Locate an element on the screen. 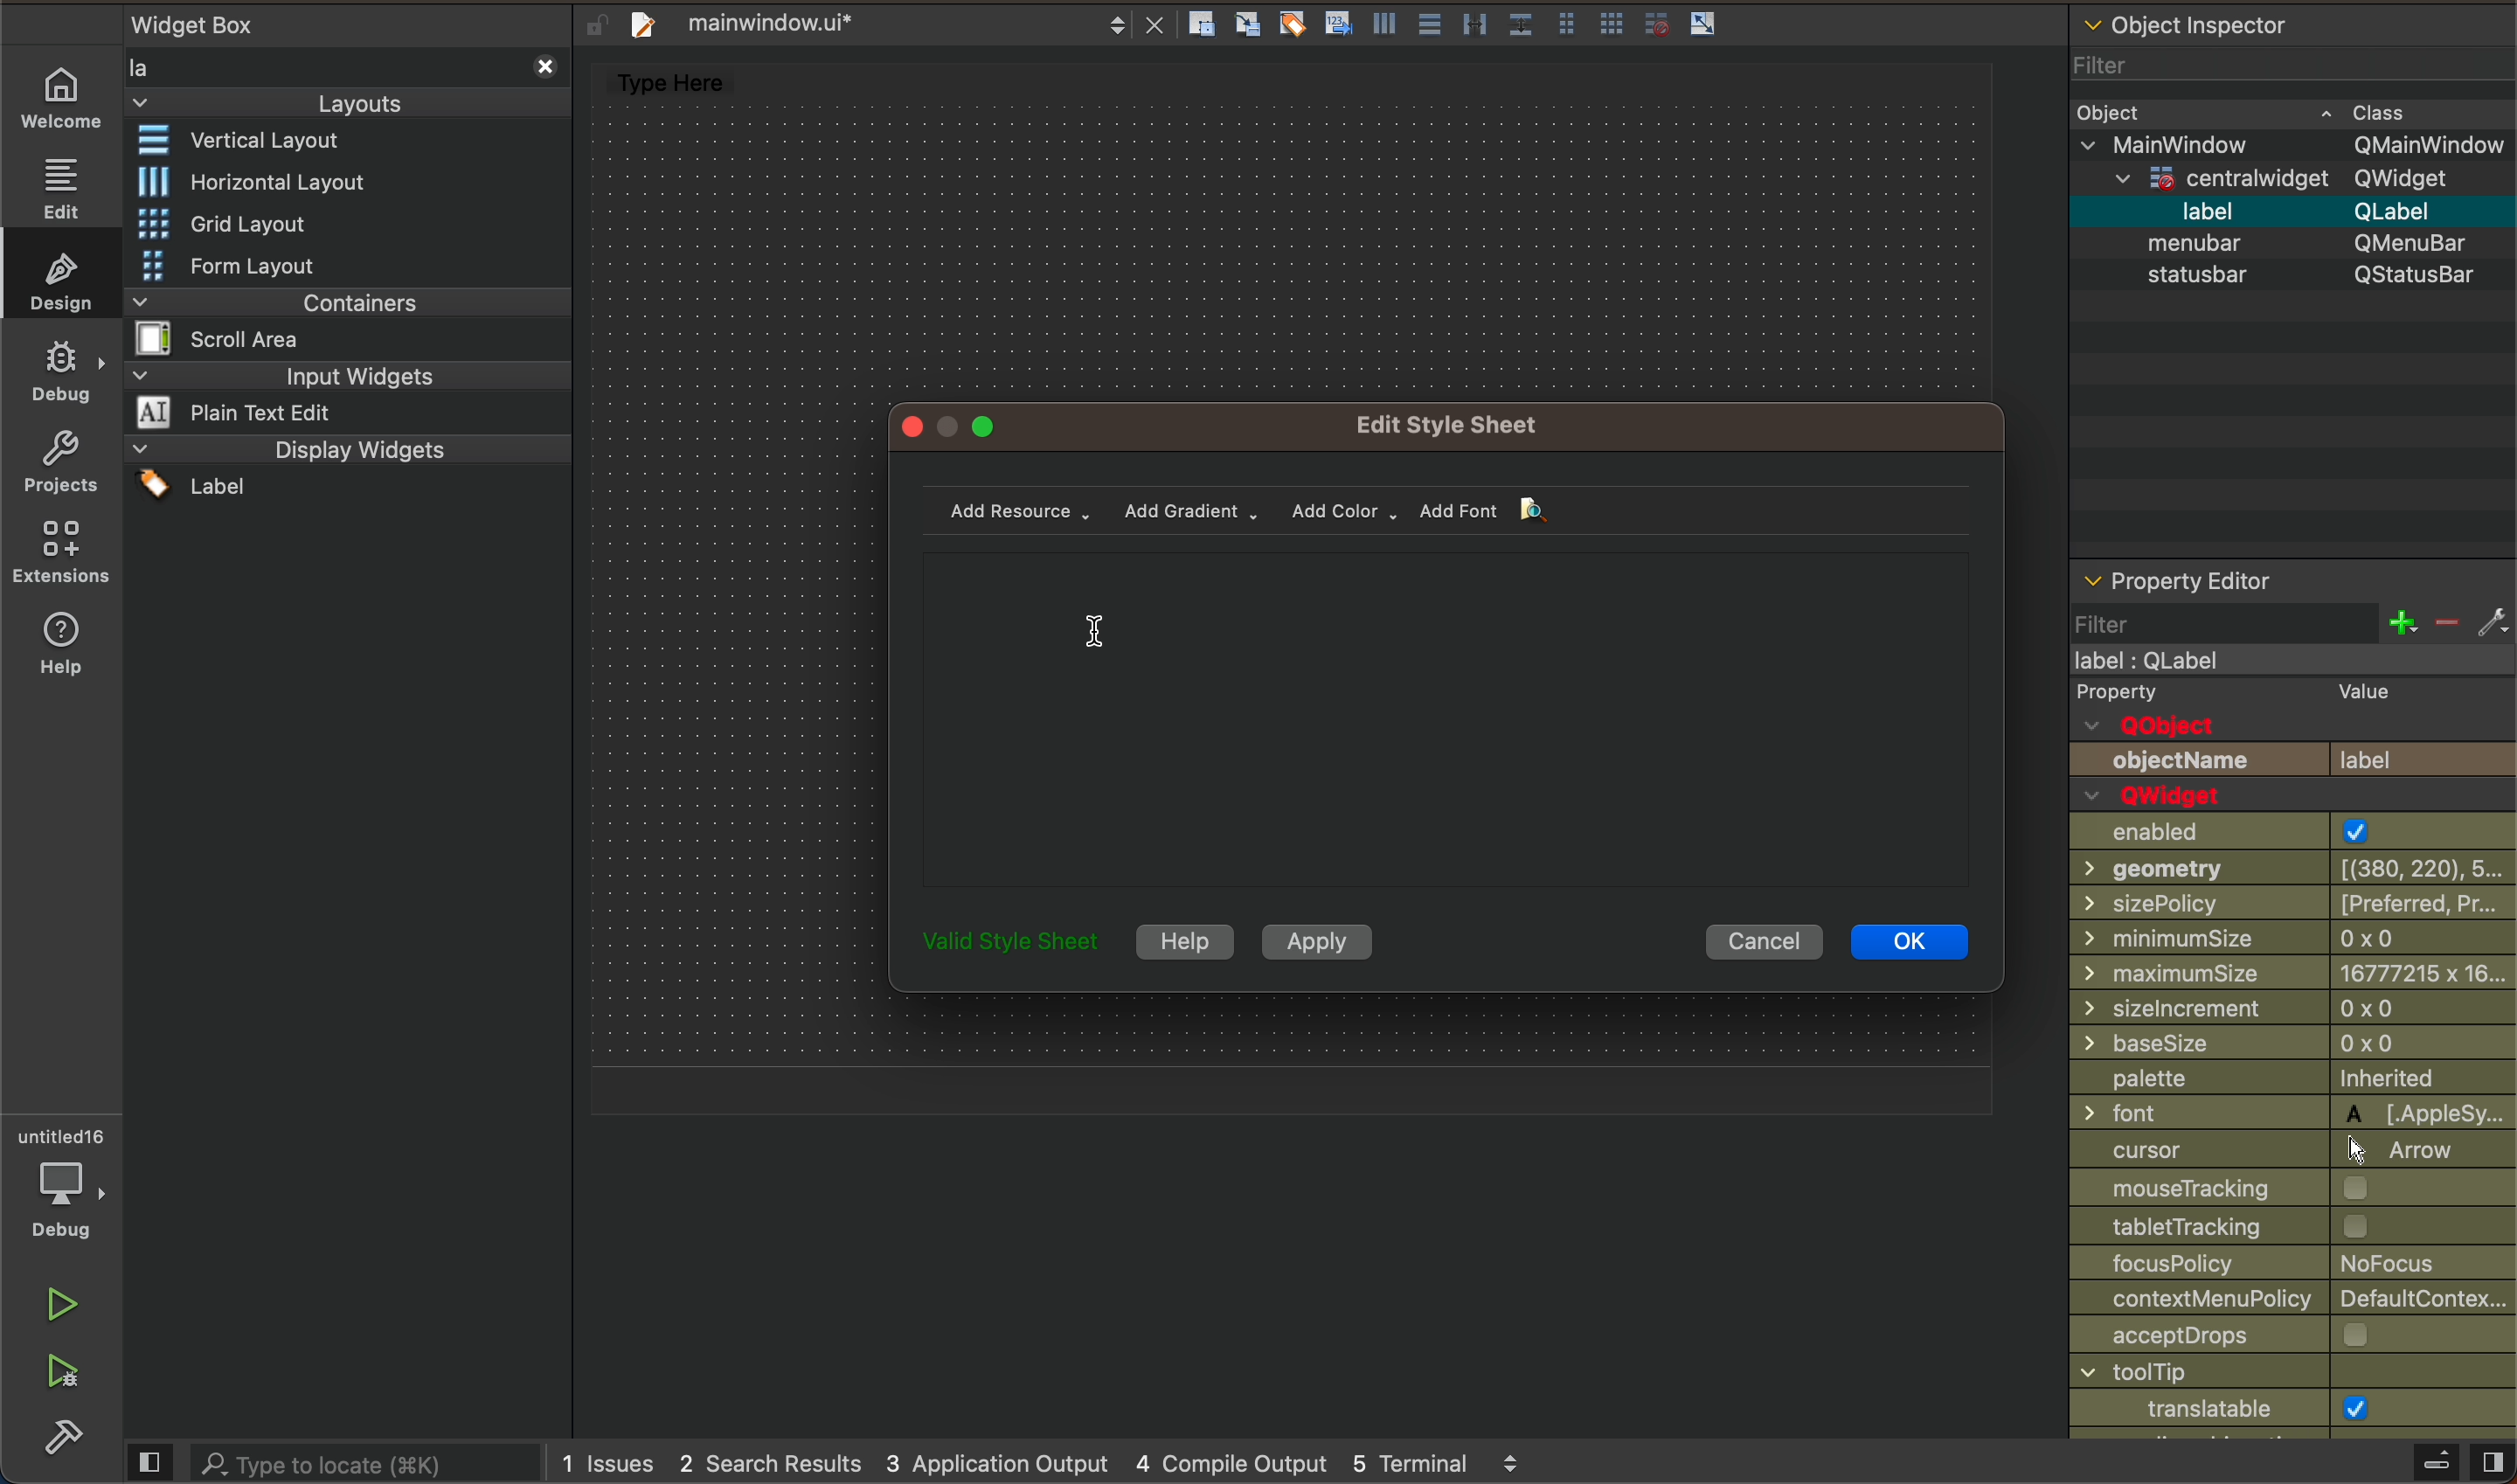 This screenshot has height=1484, width=2517. run is located at coordinates (61, 1310).